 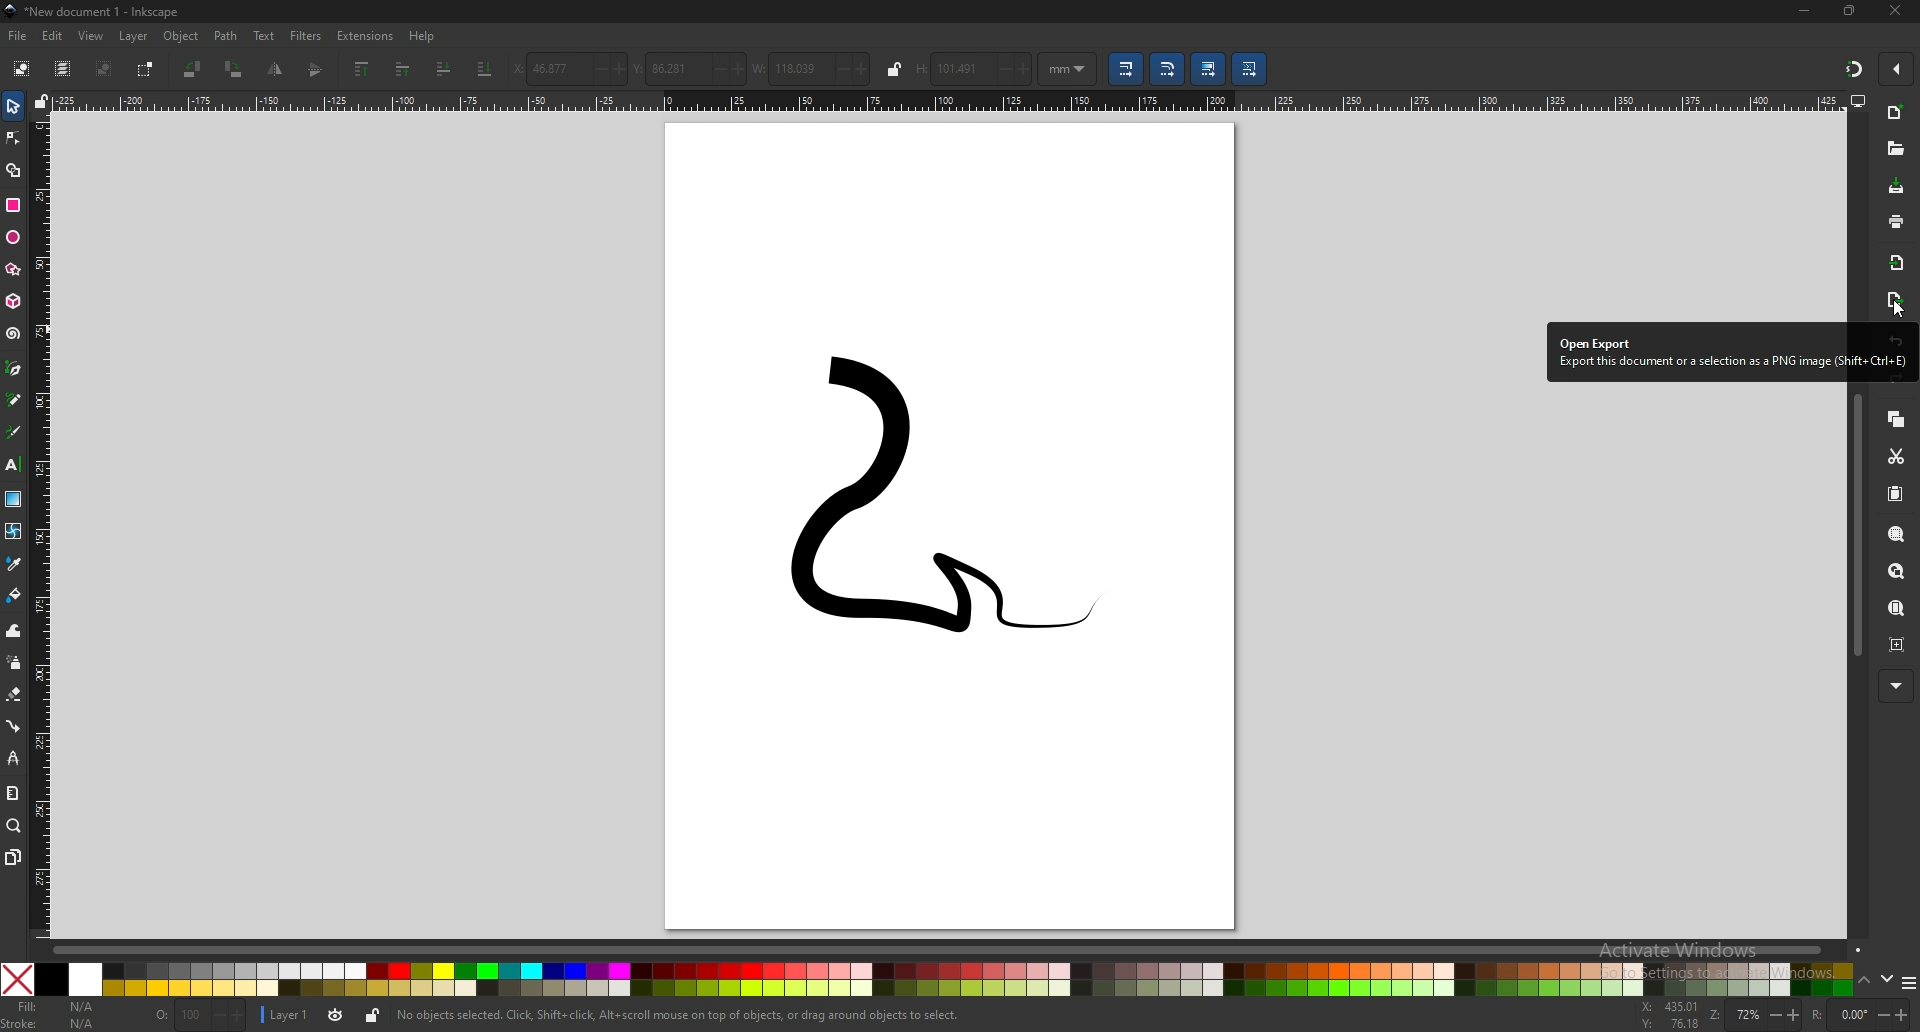 I want to click on pencil, so click(x=15, y=399).